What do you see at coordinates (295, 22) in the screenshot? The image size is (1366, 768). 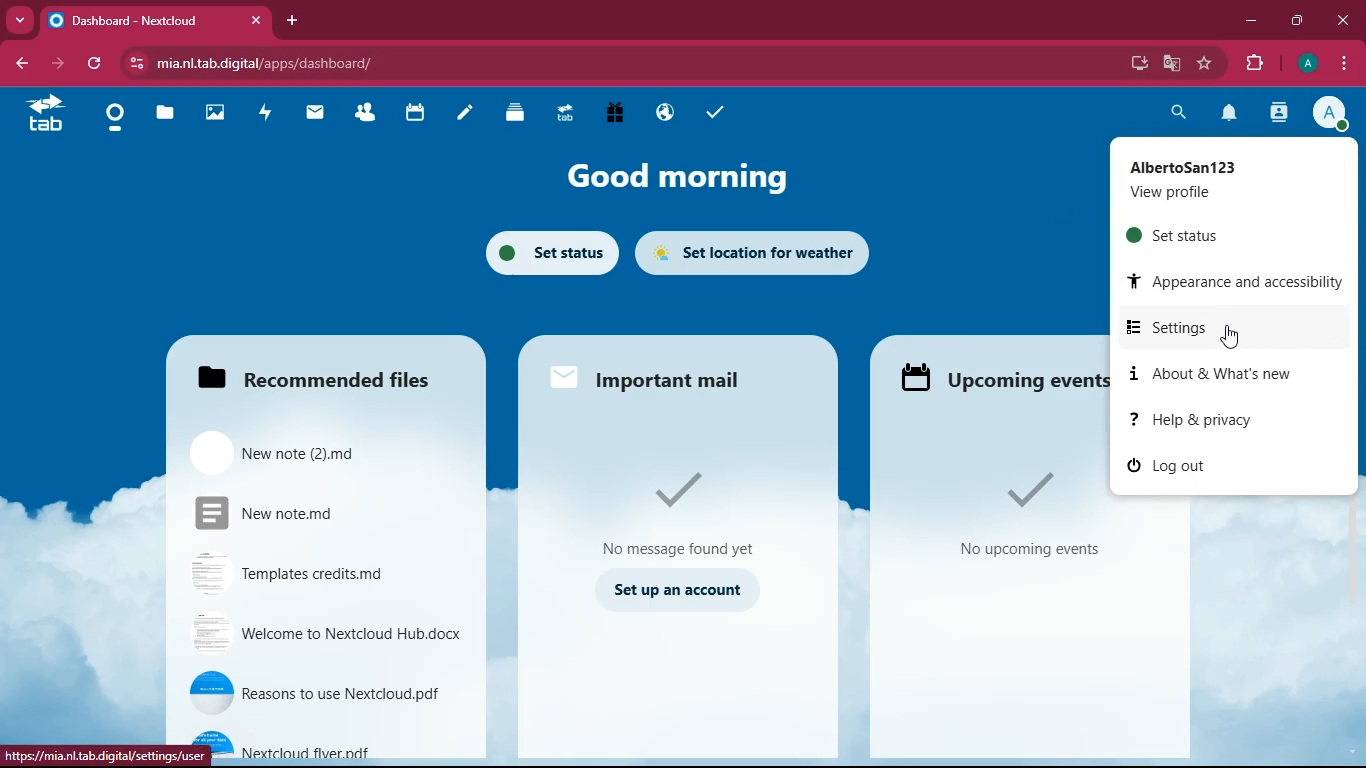 I see `add tab` at bounding box center [295, 22].